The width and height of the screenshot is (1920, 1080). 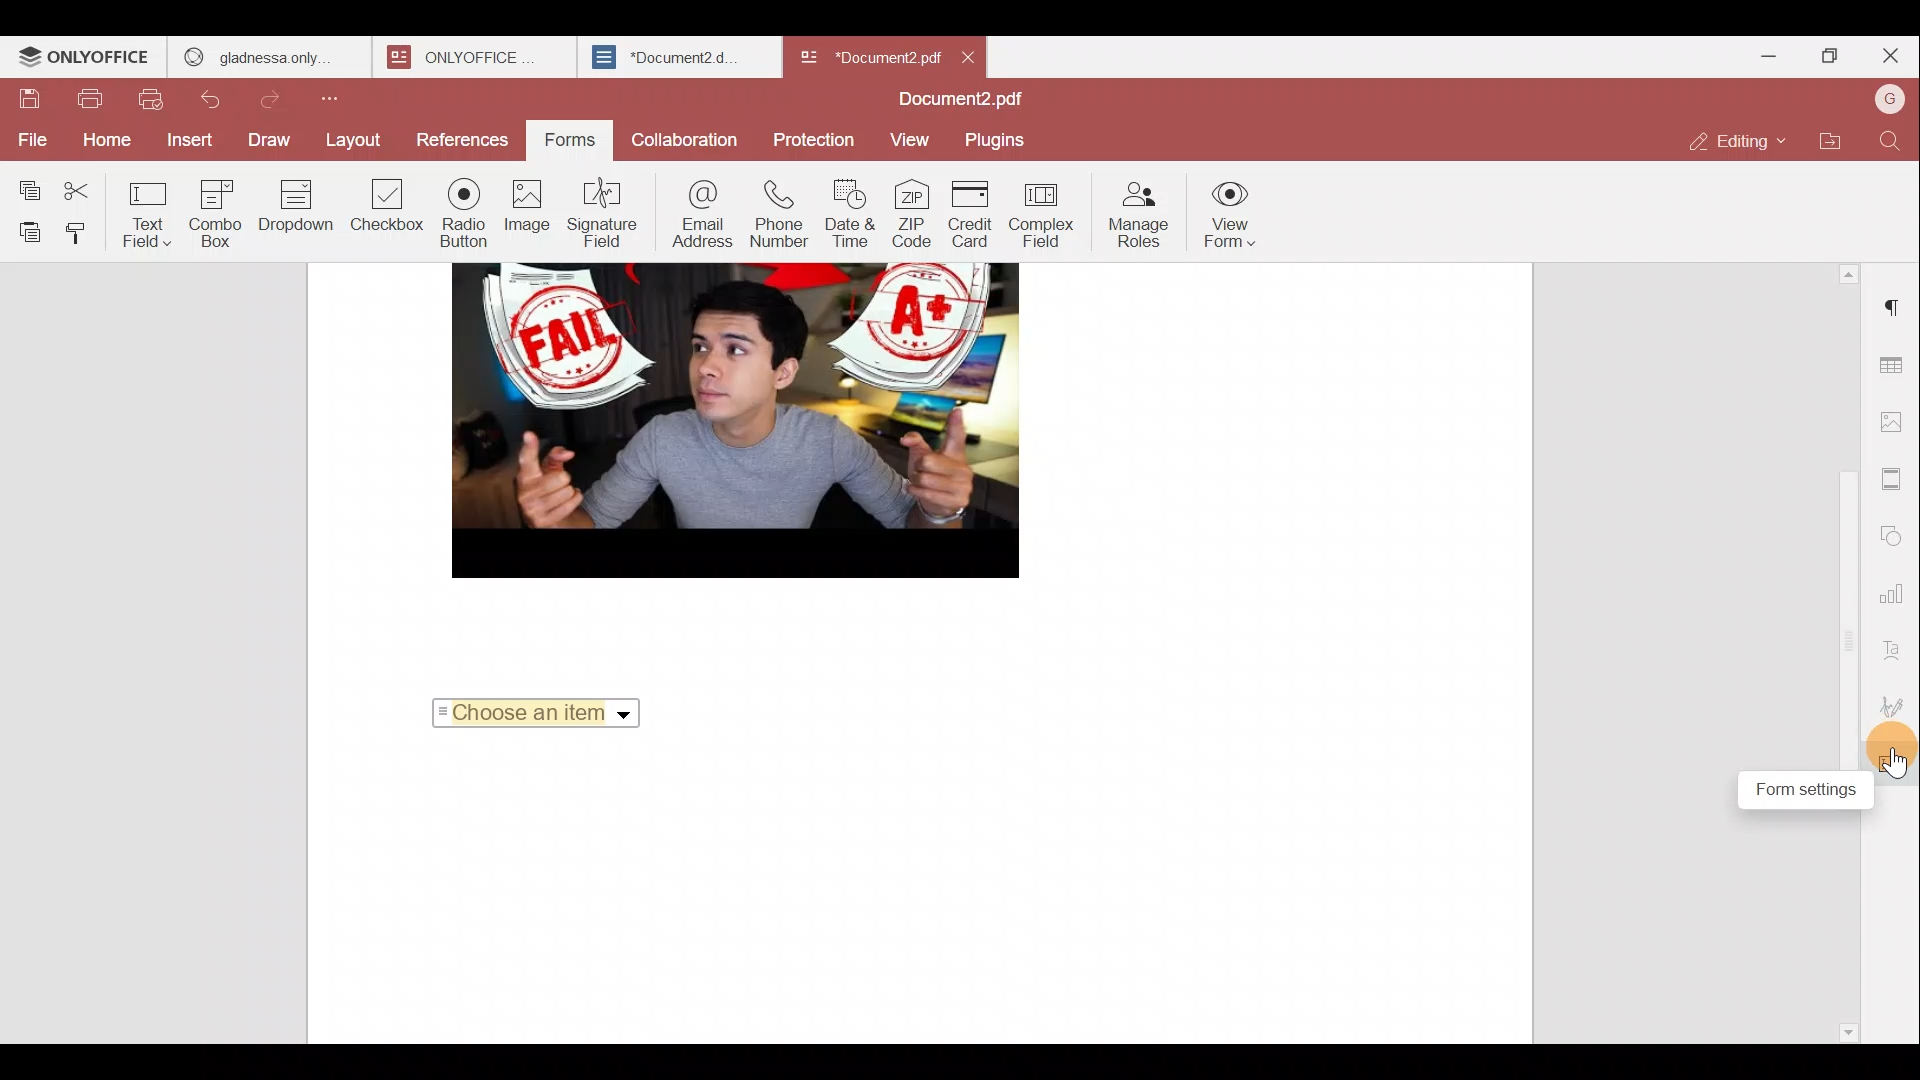 I want to click on Copy style, so click(x=86, y=233).